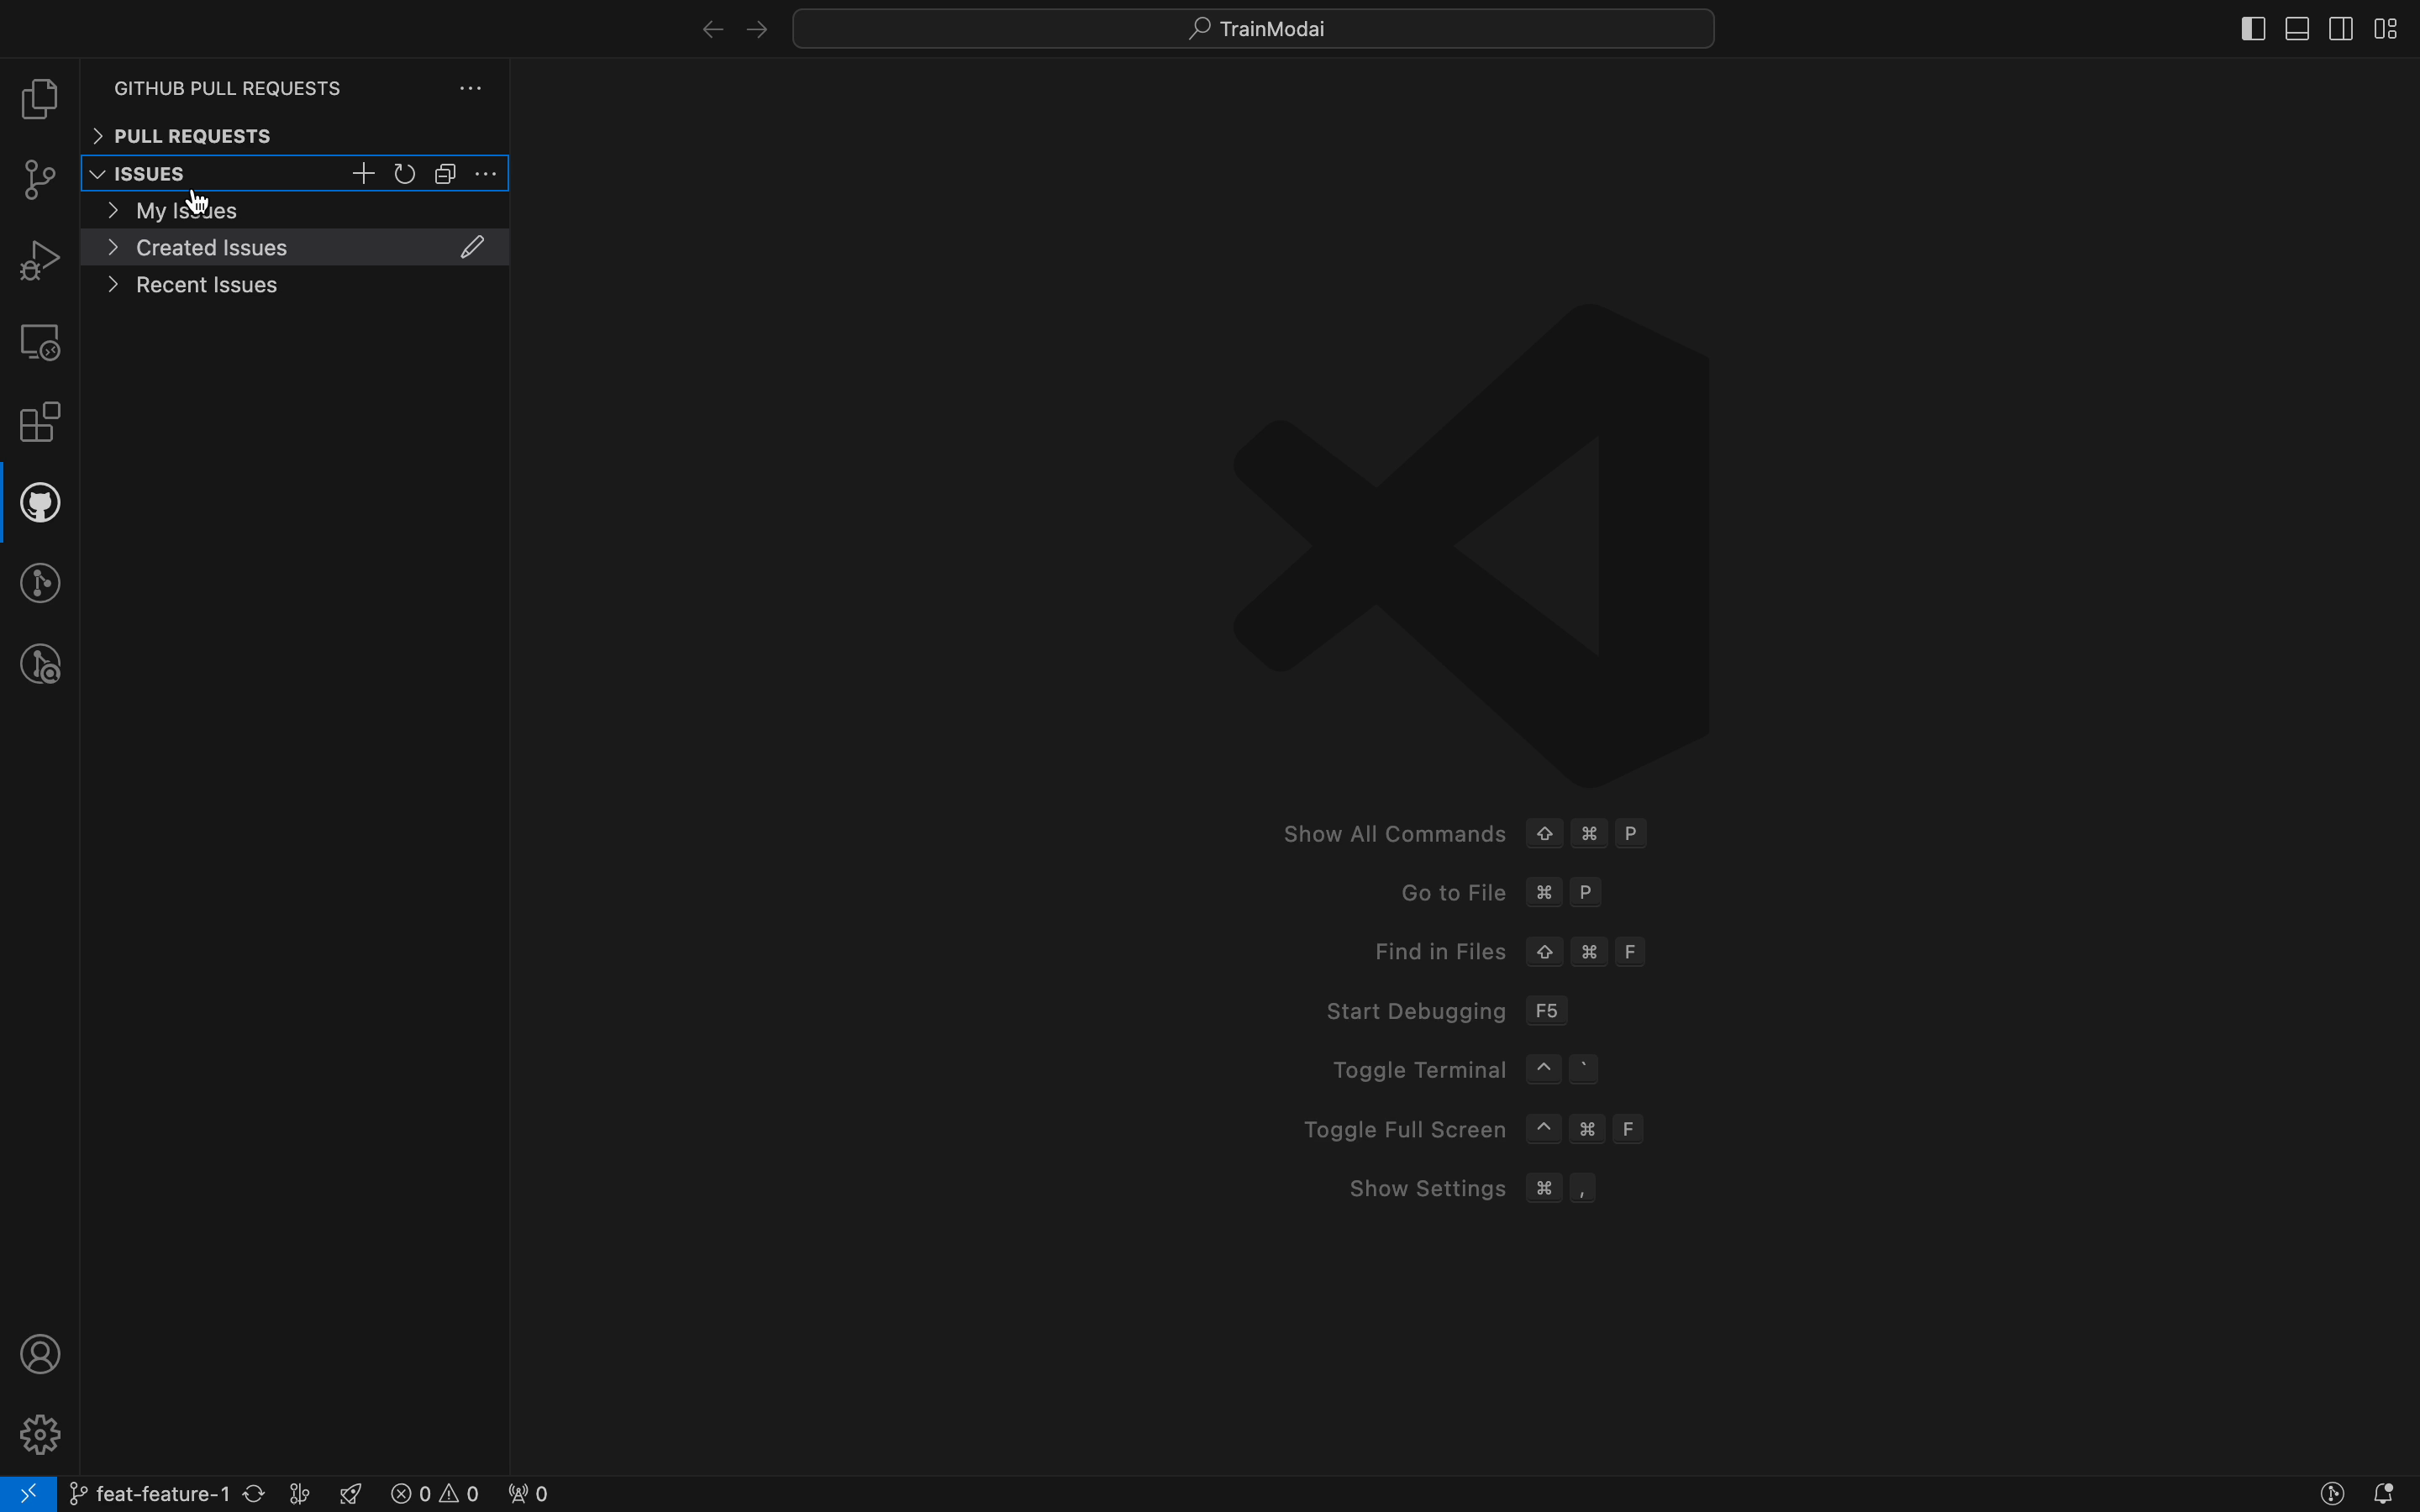 This screenshot has height=1512, width=2420. What do you see at coordinates (754, 25) in the screenshot?
I see `left arrow` at bounding box center [754, 25].